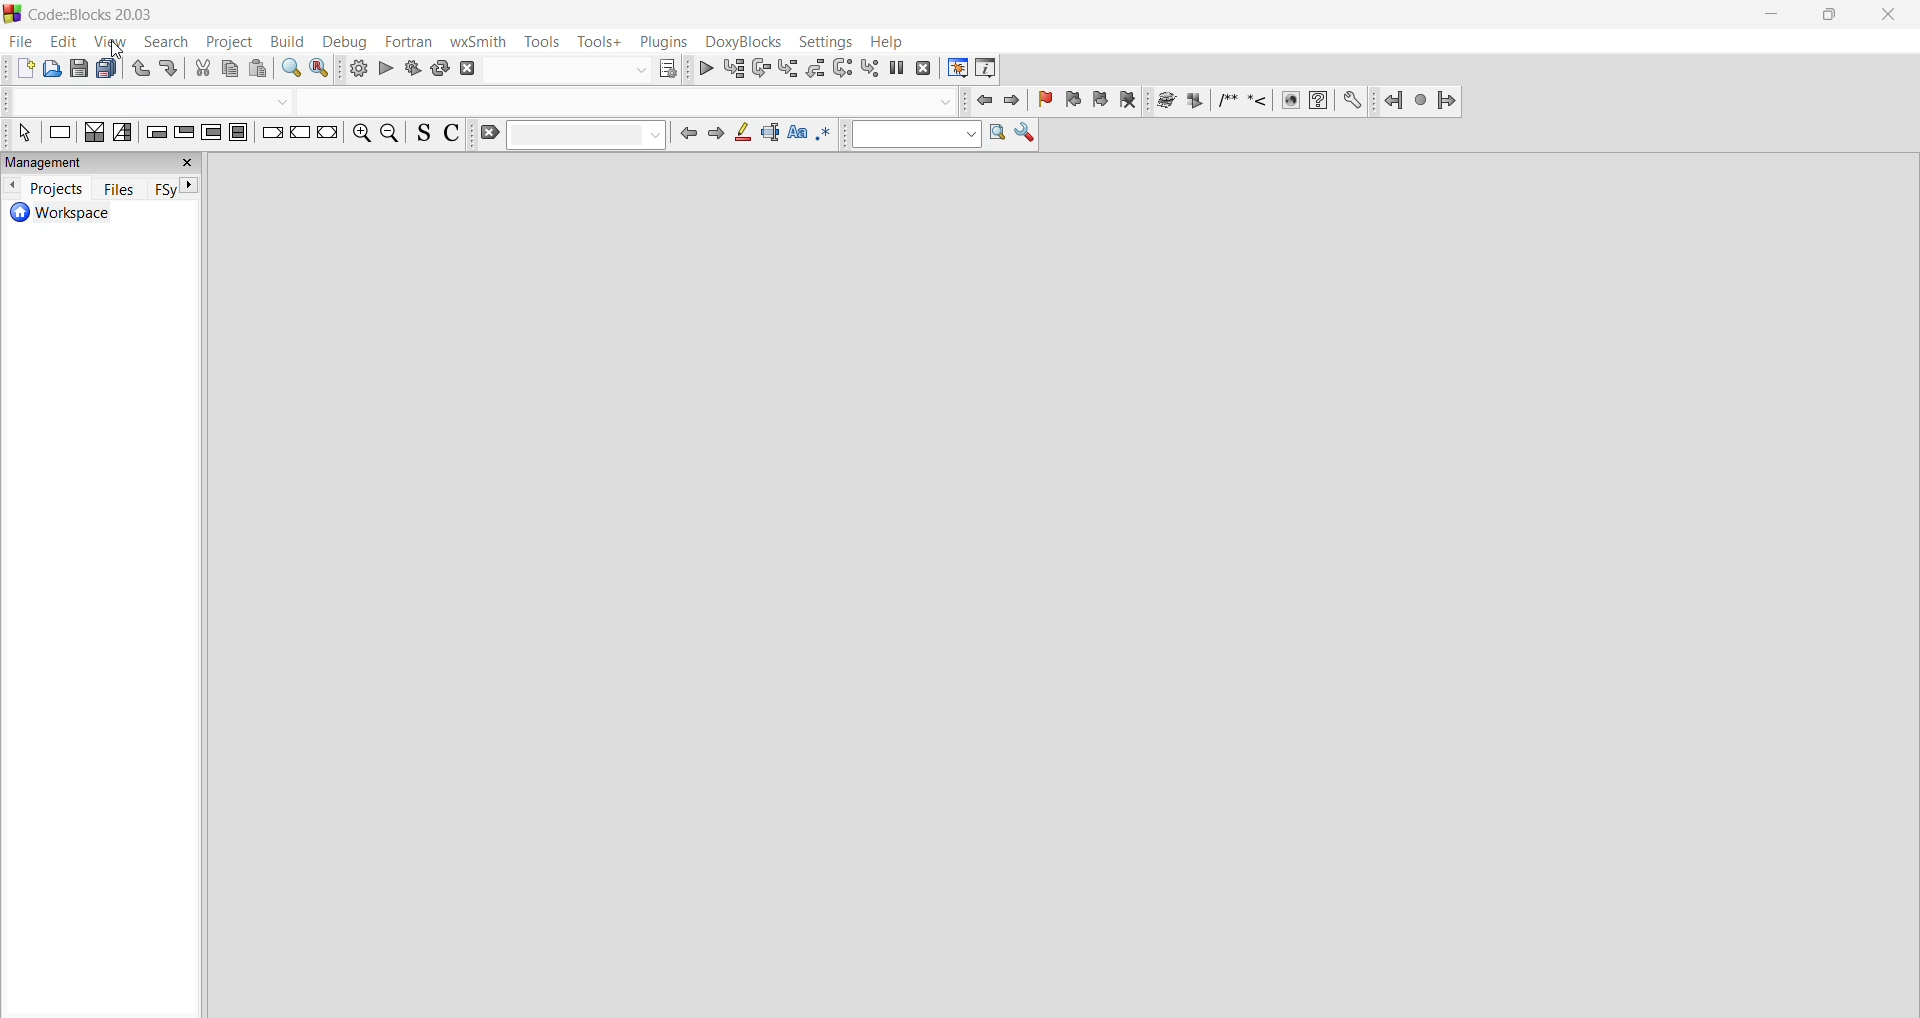  I want to click on paste, so click(259, 69).